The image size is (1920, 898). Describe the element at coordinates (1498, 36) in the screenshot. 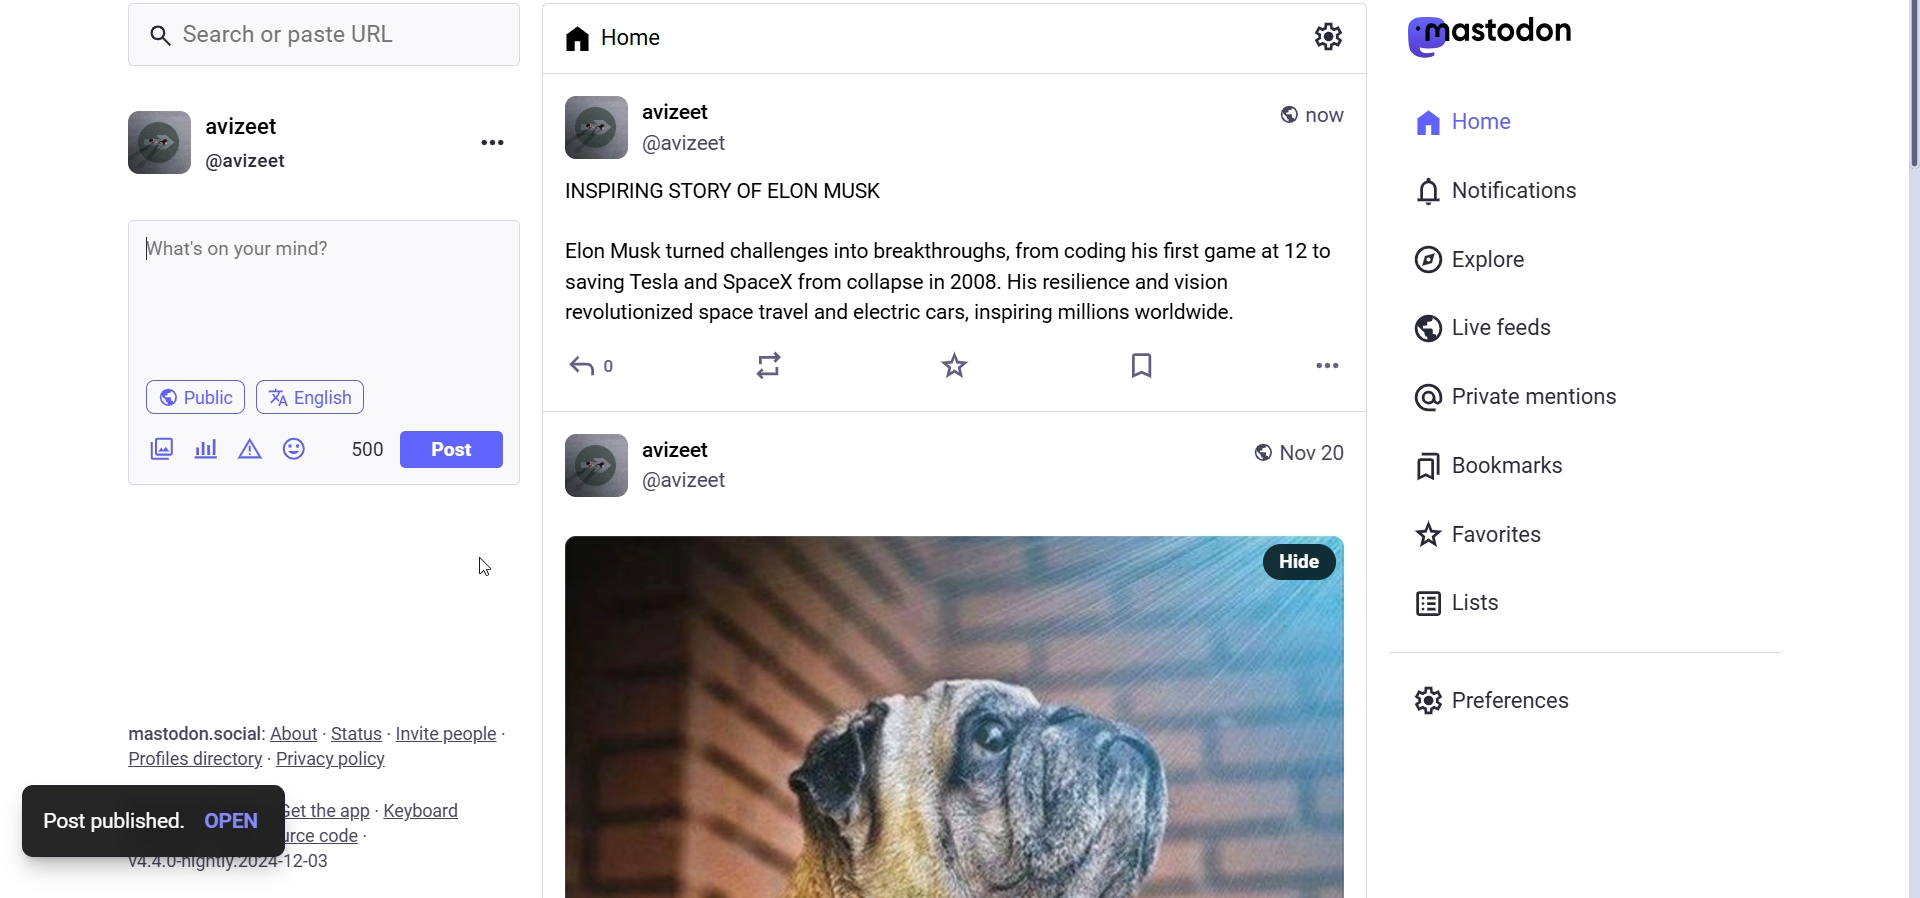

I see `logo` at that location.